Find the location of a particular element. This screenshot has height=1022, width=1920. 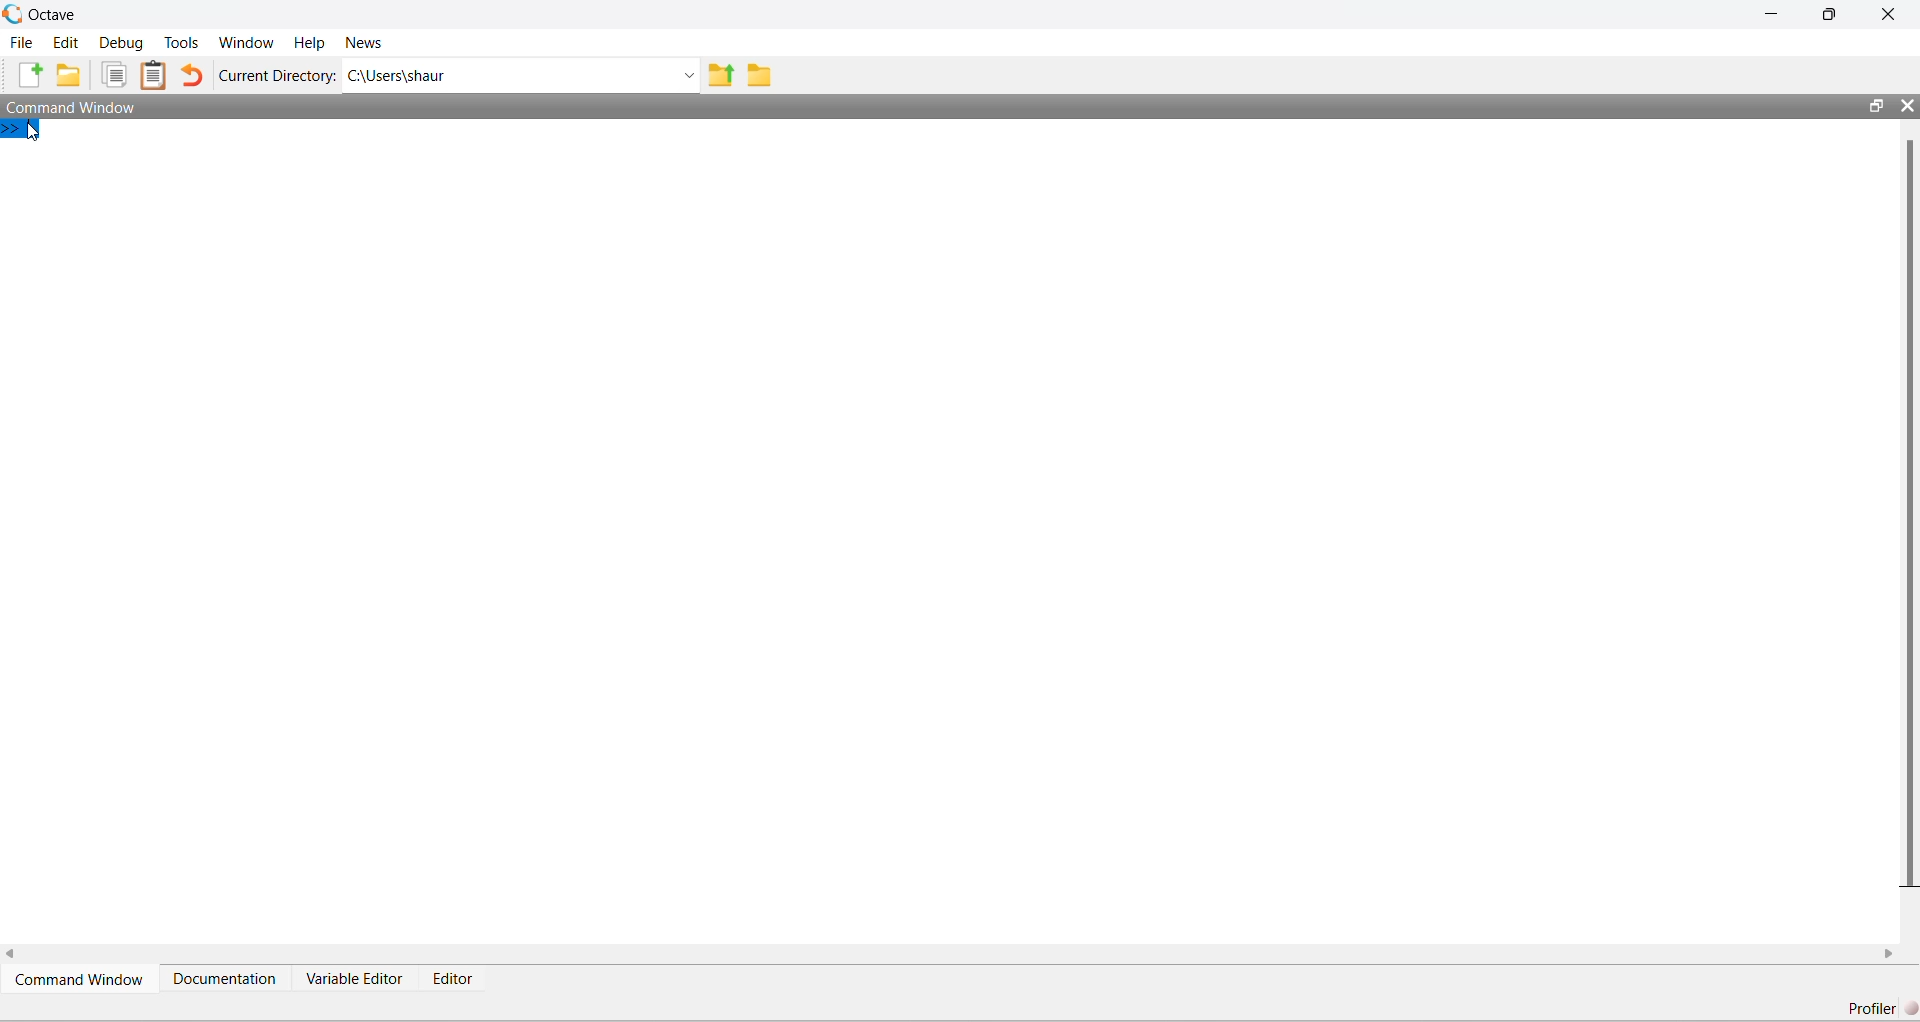

Edit is located at coordinates (65, 42).